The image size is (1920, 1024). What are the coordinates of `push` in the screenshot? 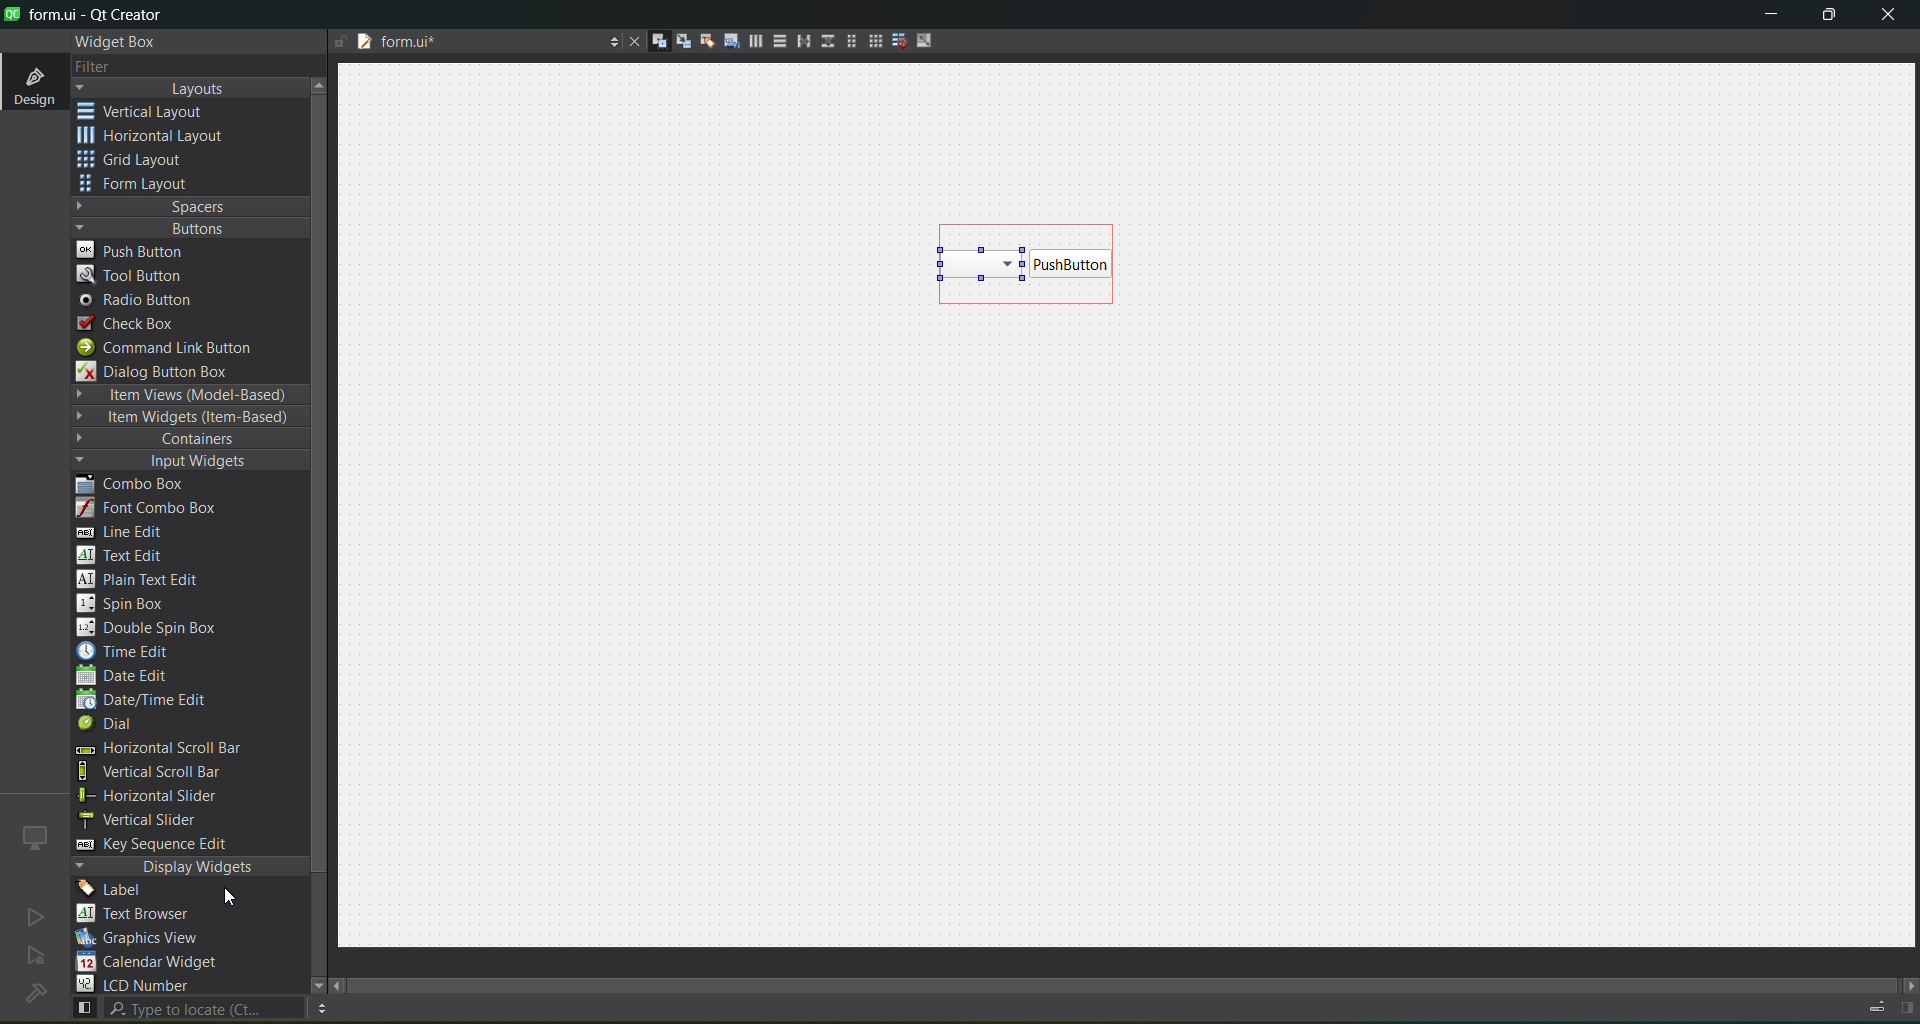 It's located at (133, 249).